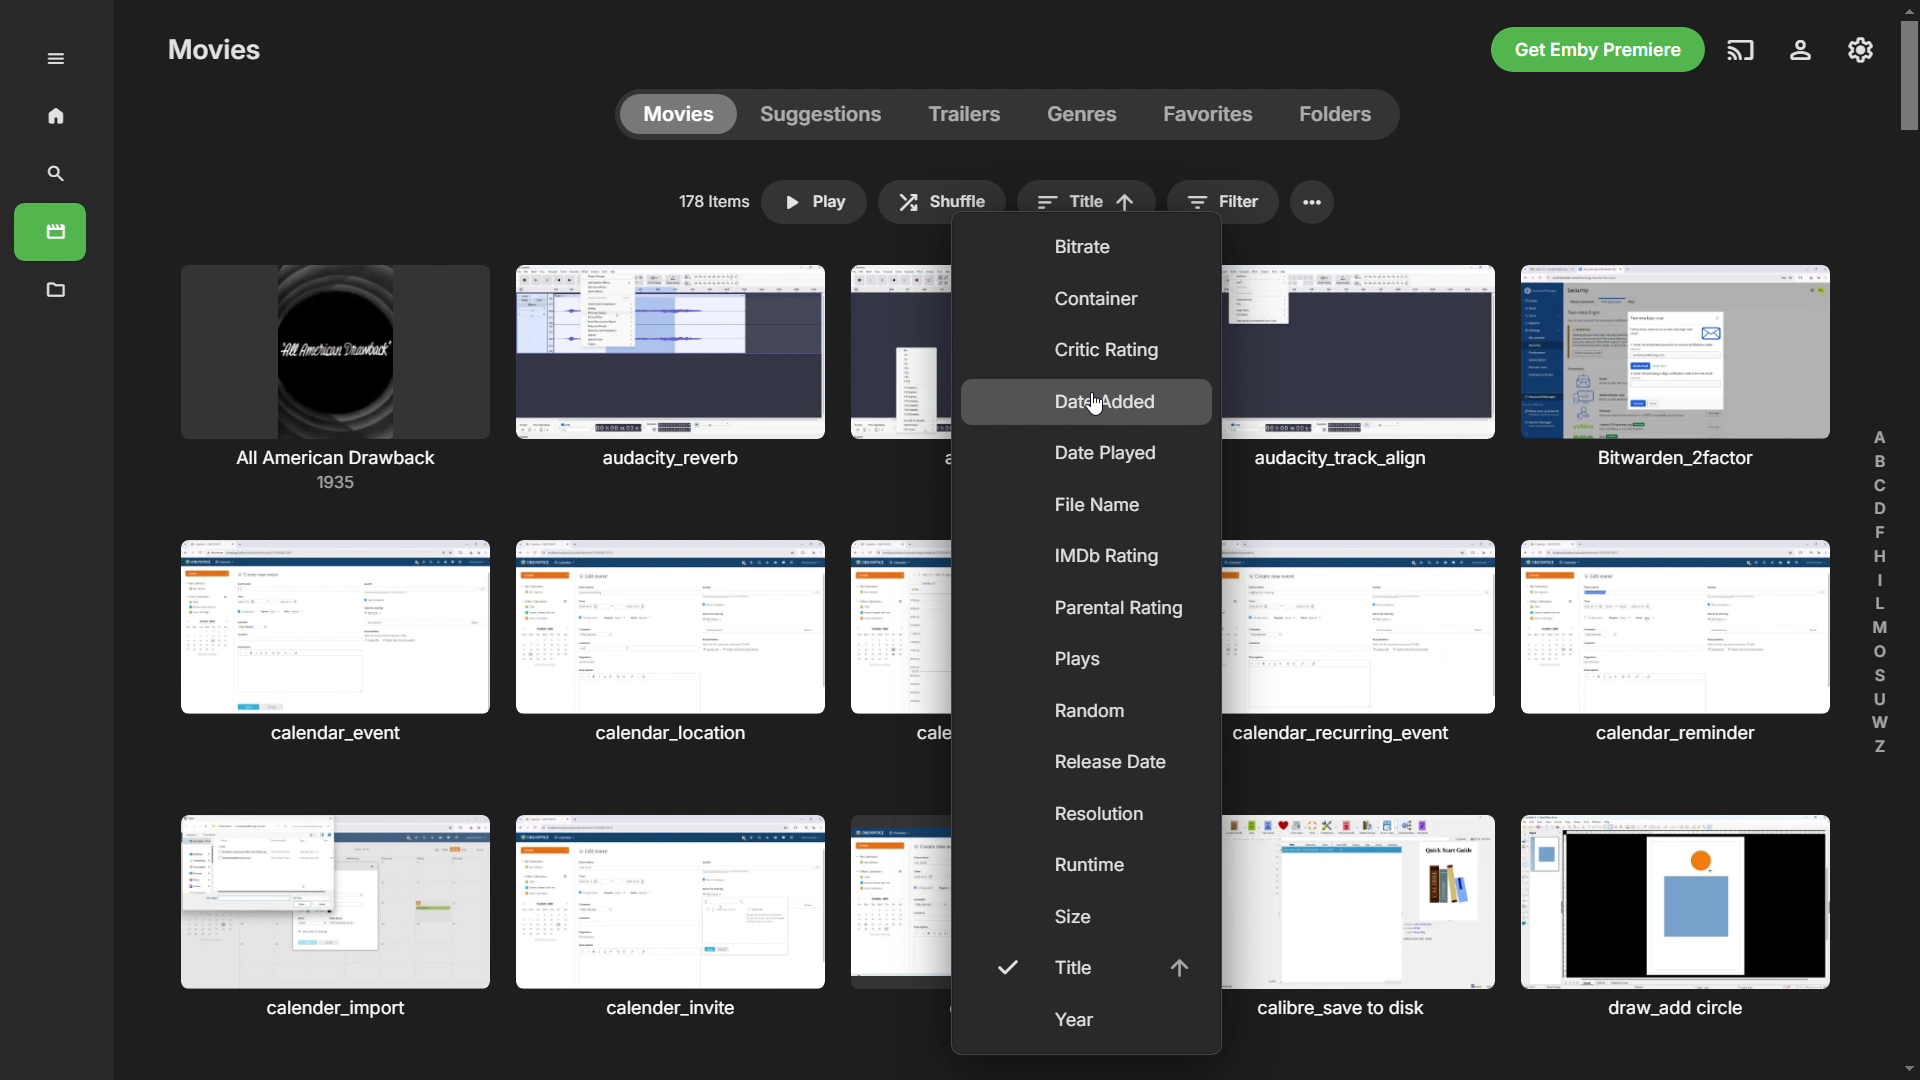  What do you see at coordinates (220, 52) in the screenshot?
I see `` at bounding box center [220, 52].